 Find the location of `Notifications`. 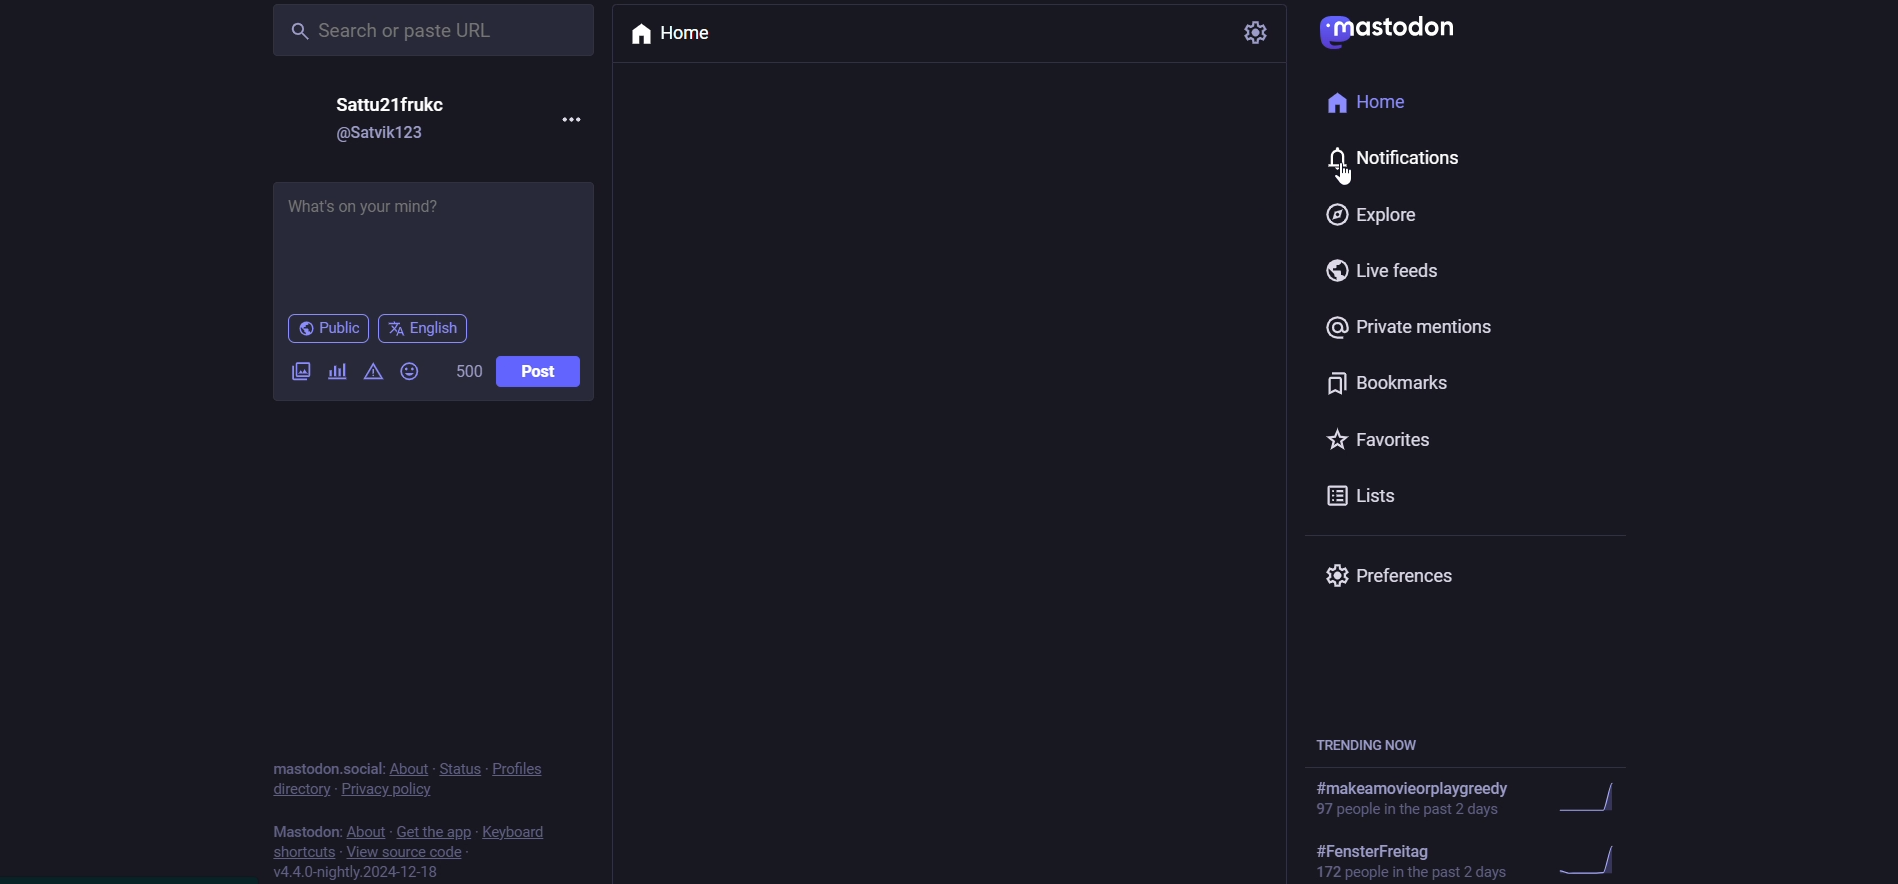

Notifications is located at coordinates (1388, 156).